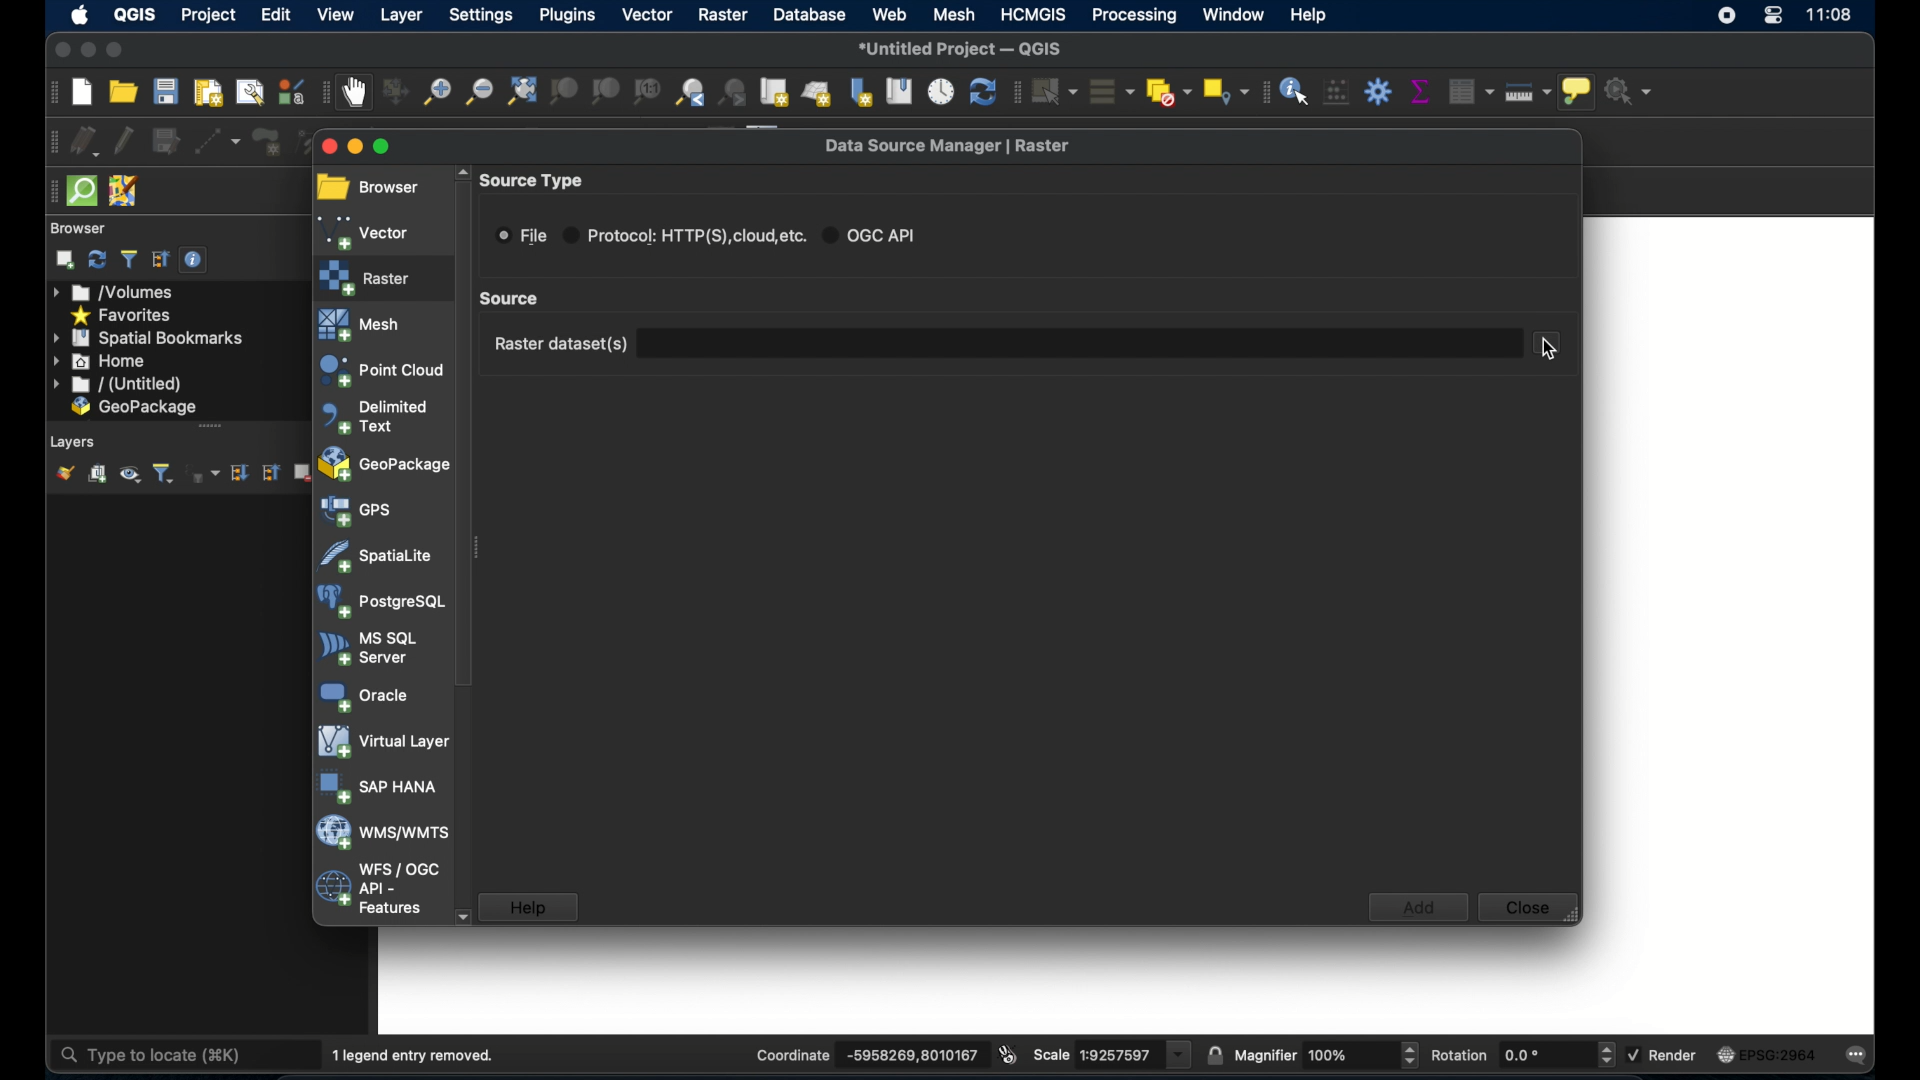 The image size is (1920, 1080). Describe the element at coordinates (463, 172) in the screenshot. I see `scroll up arrow` at that location.